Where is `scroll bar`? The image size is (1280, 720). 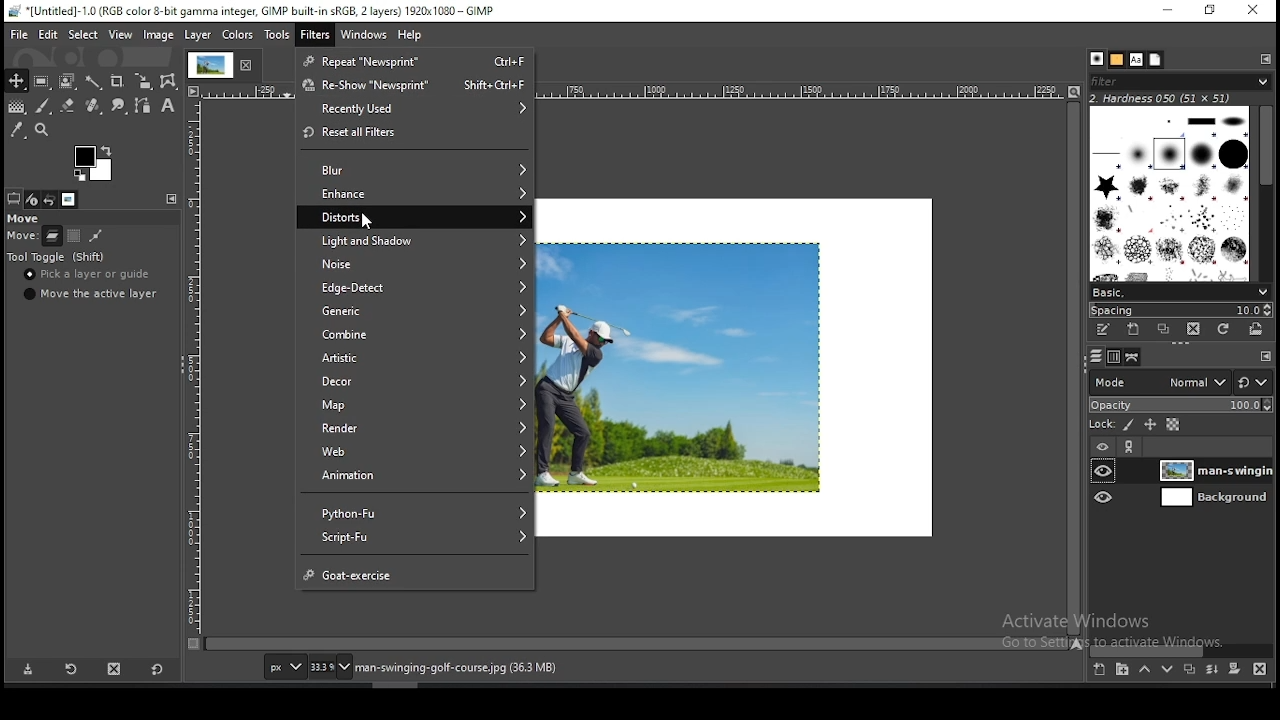
scroll bar is located at coordinates (637, 645).